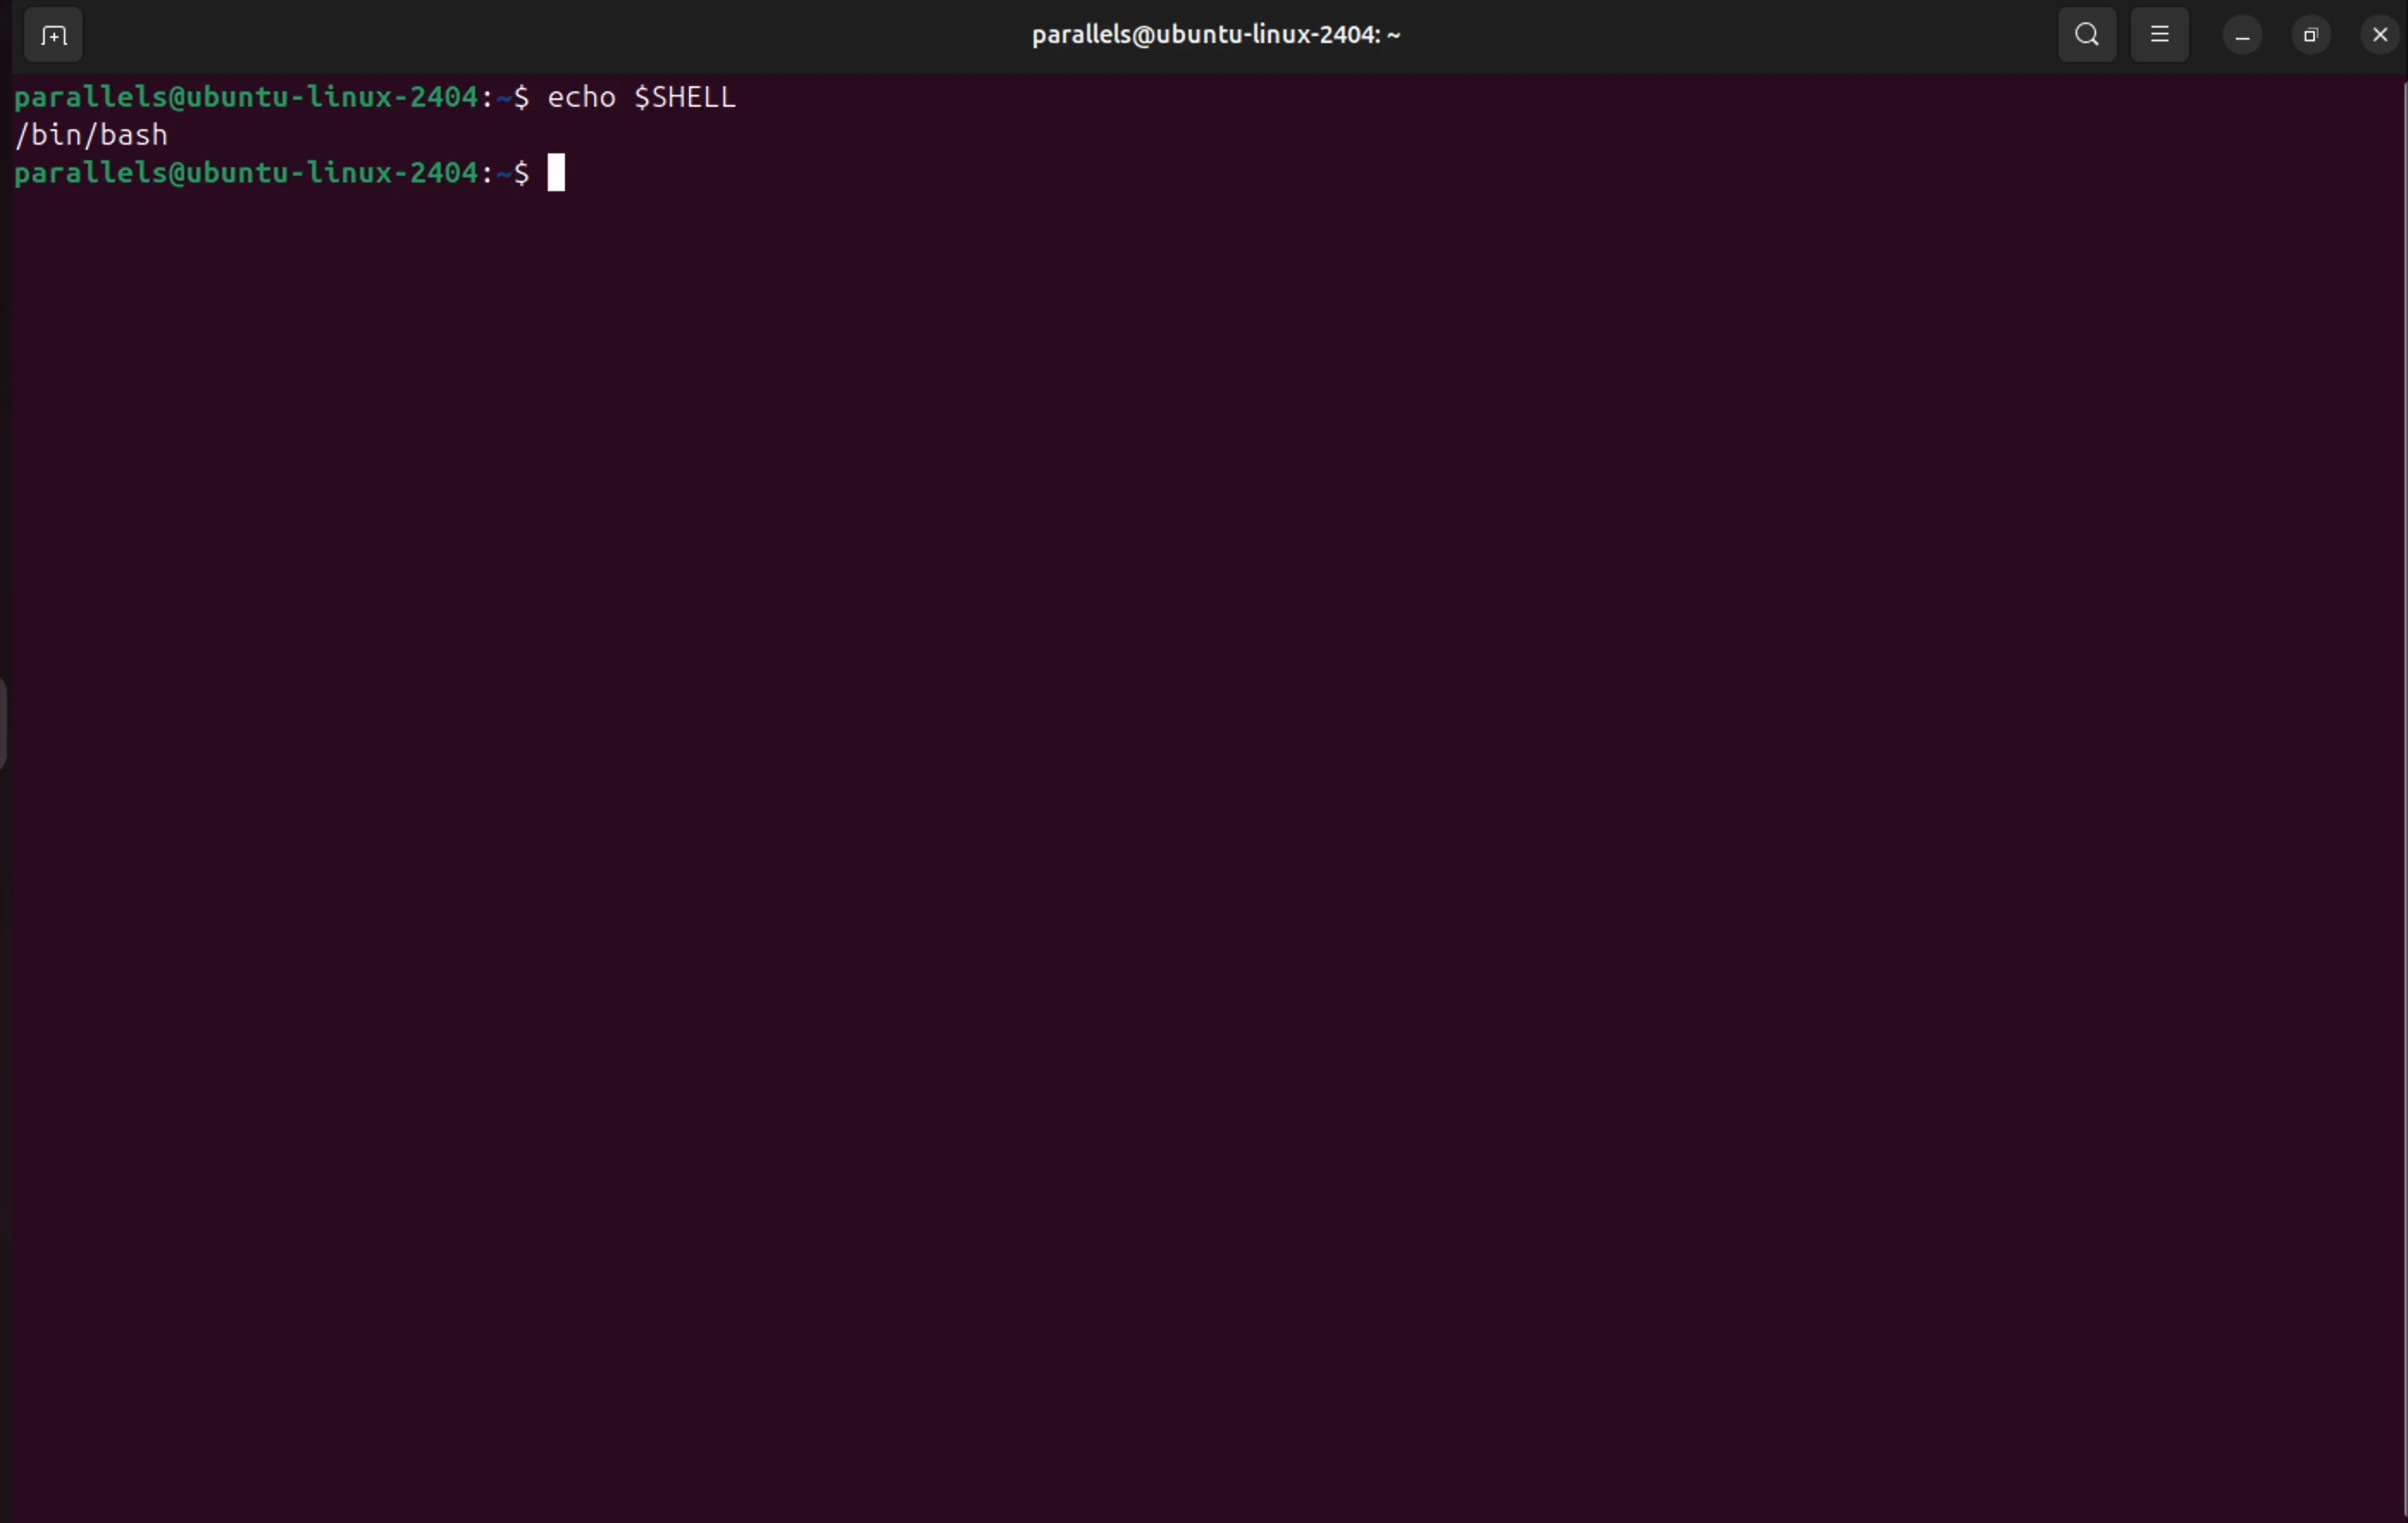  What do you see at coordinates (2162, 35) in the screenshot?
I see `view options` at bounding box center [2162, 35].